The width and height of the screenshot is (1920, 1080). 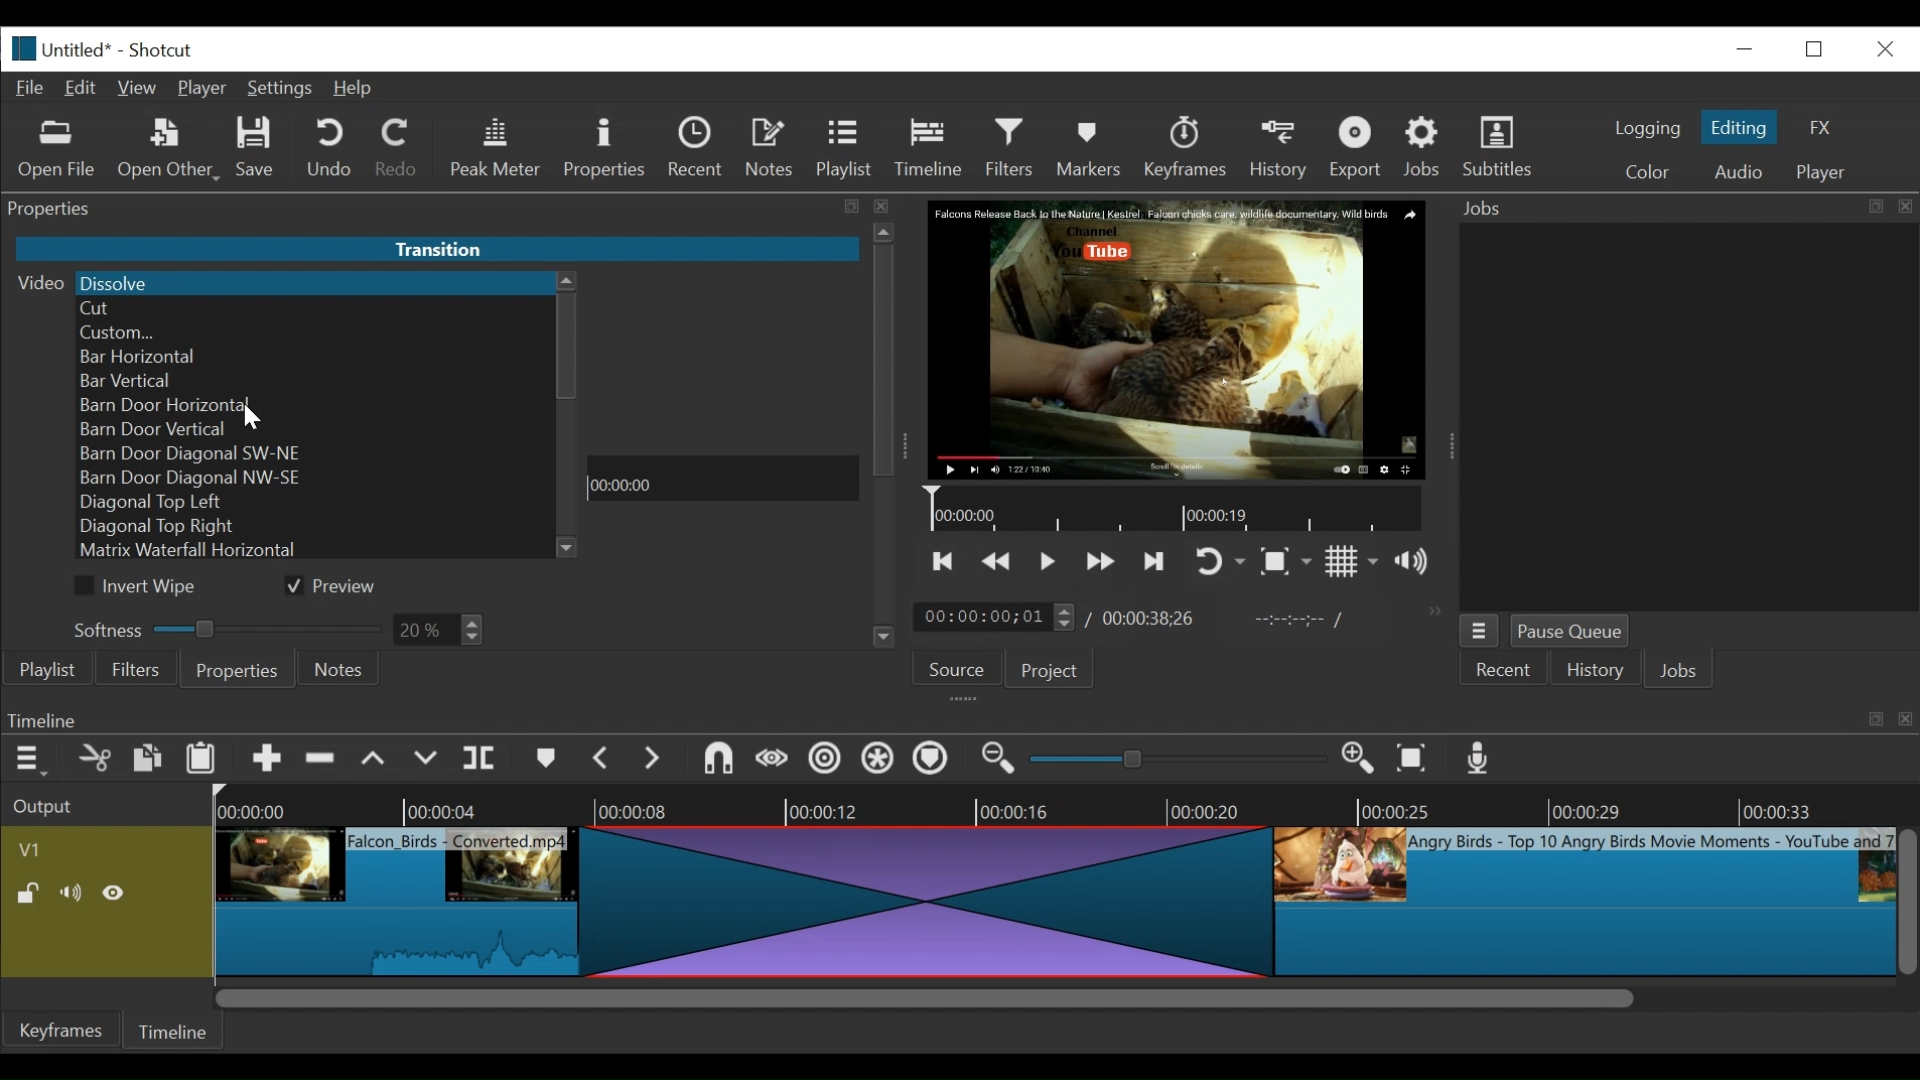 What do you see at coordinates (139, 88) in the screenshot?
I see `View` at bounding box center [139, 88].